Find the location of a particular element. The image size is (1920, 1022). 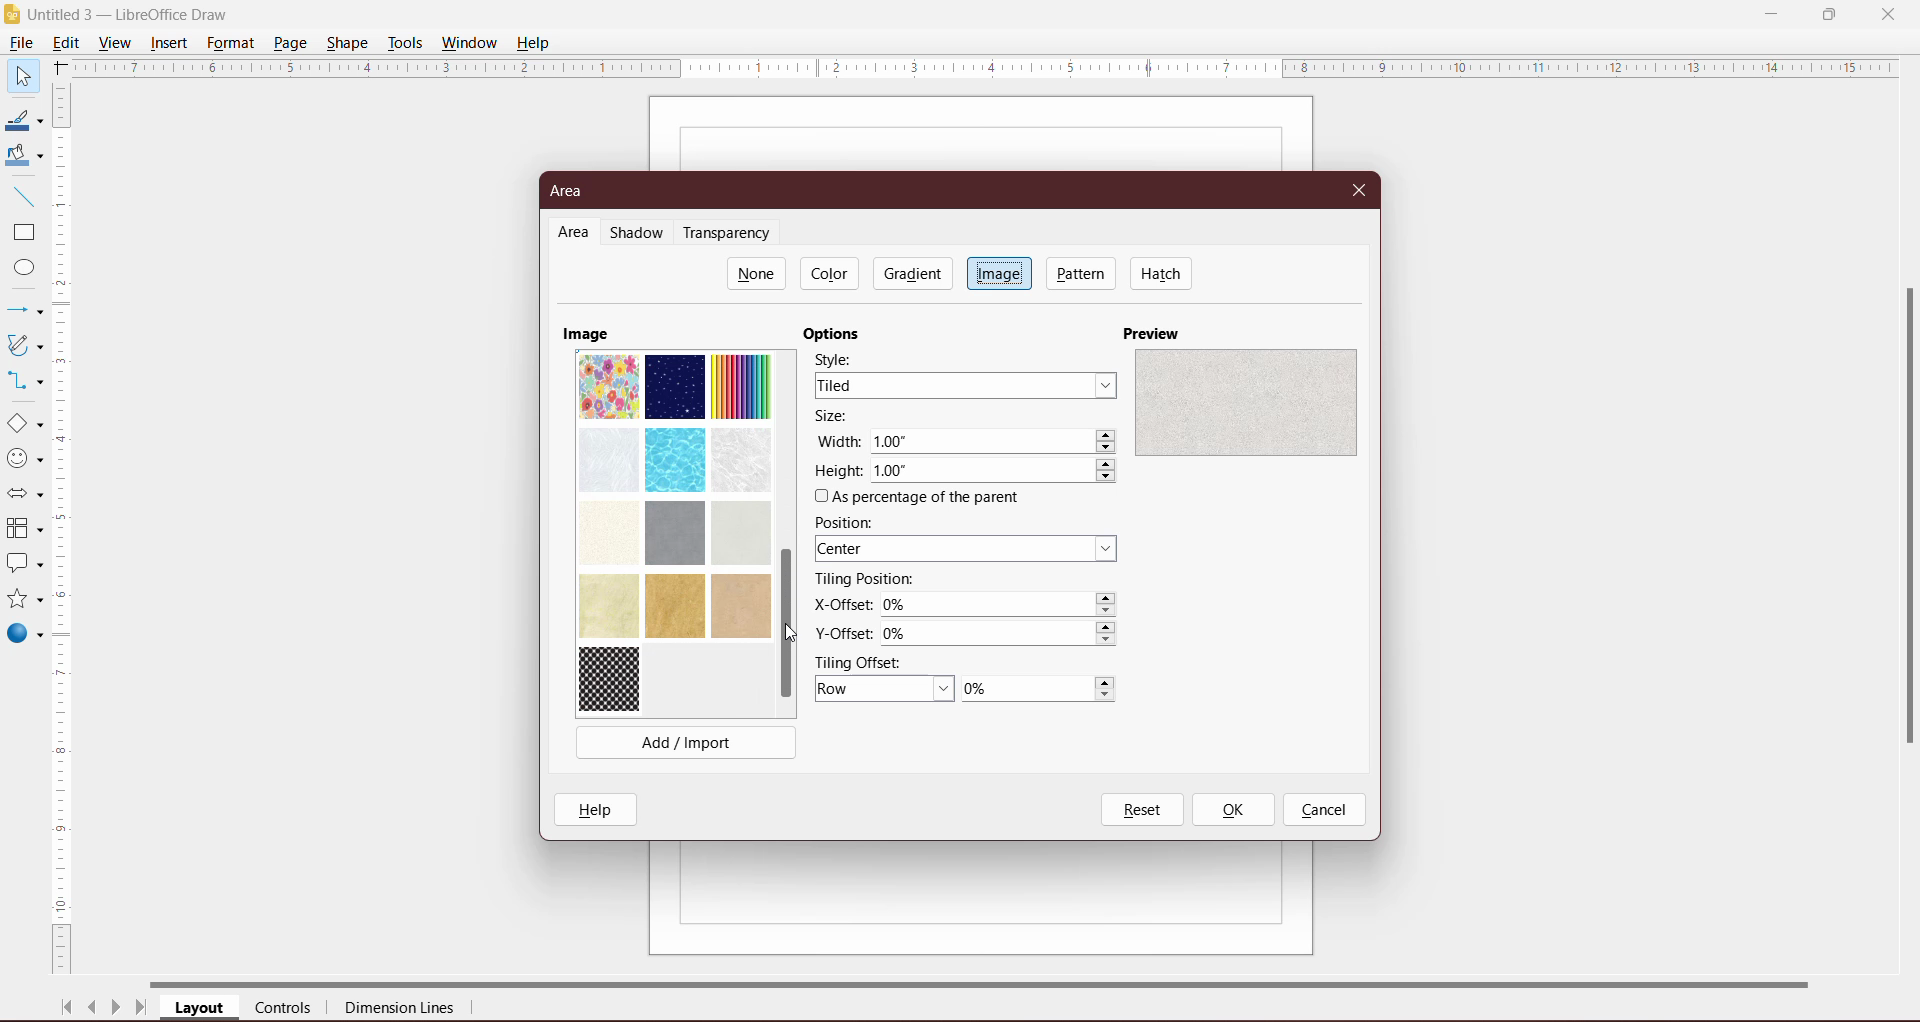

Add/Import is located at coordinates (687, 742).